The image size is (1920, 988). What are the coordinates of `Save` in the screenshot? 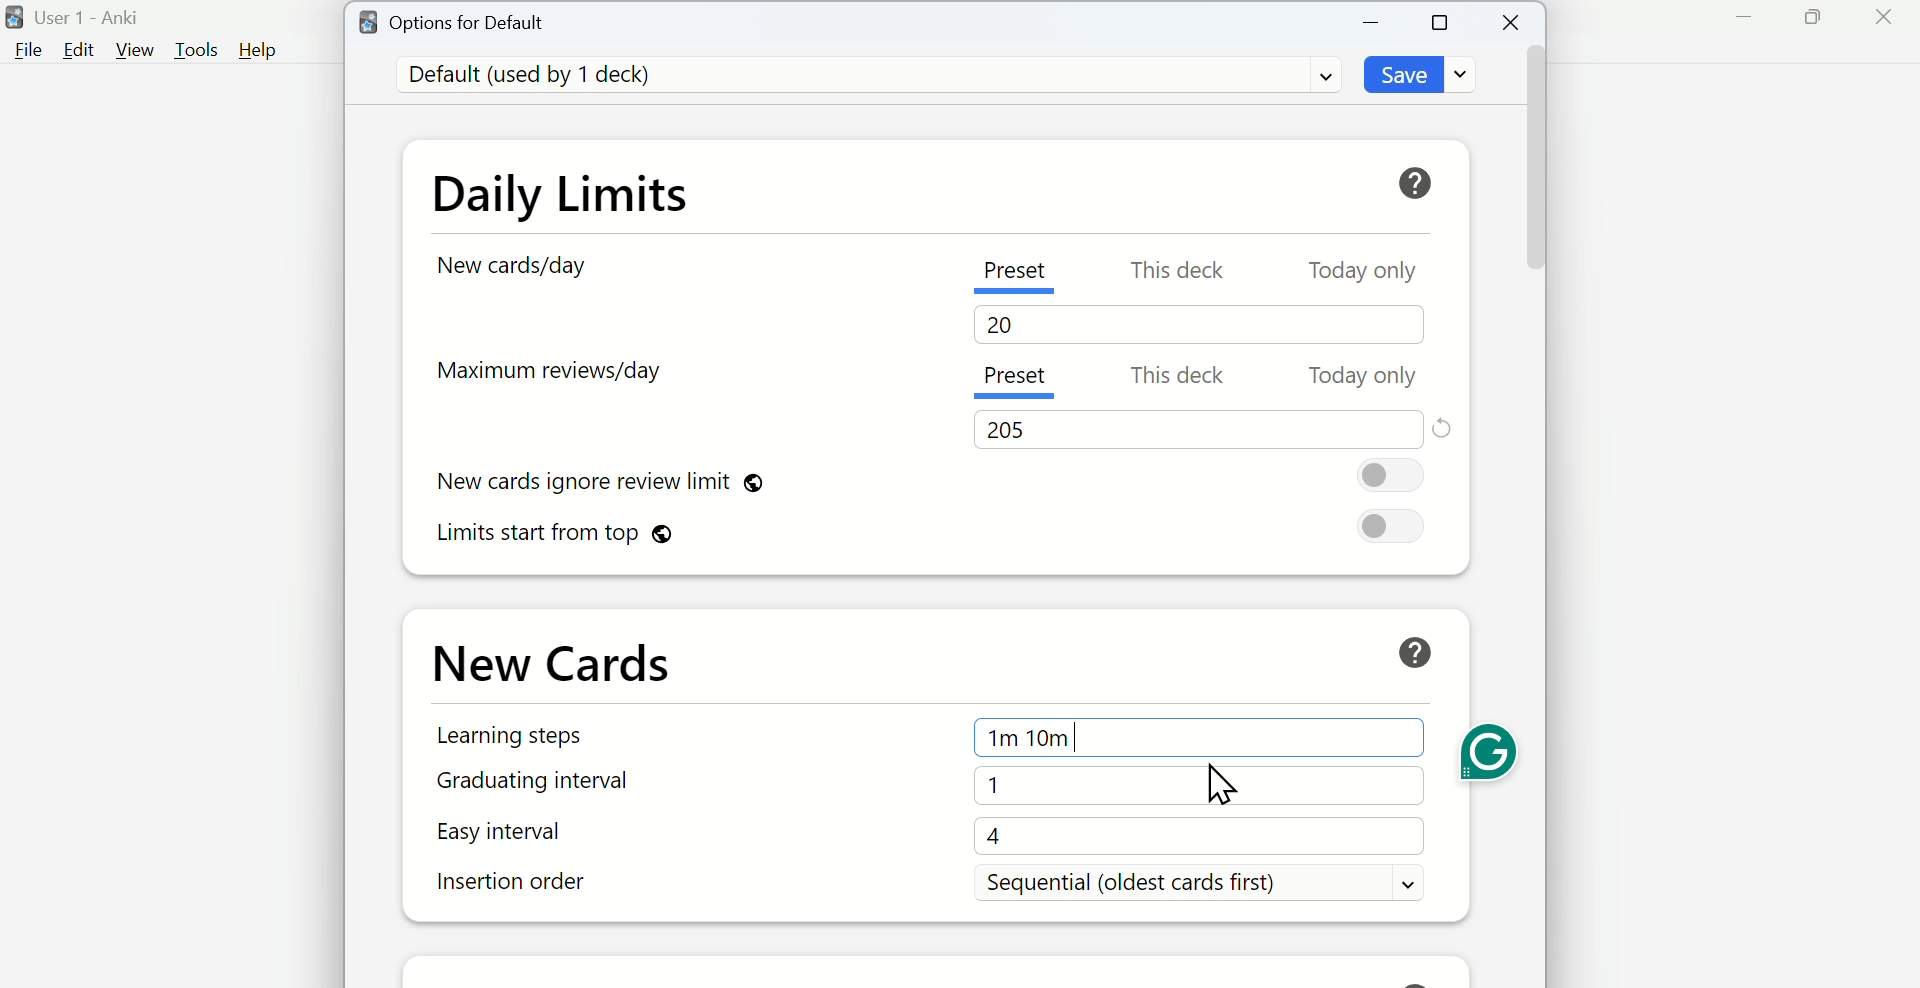 It's located at (1408, 77).